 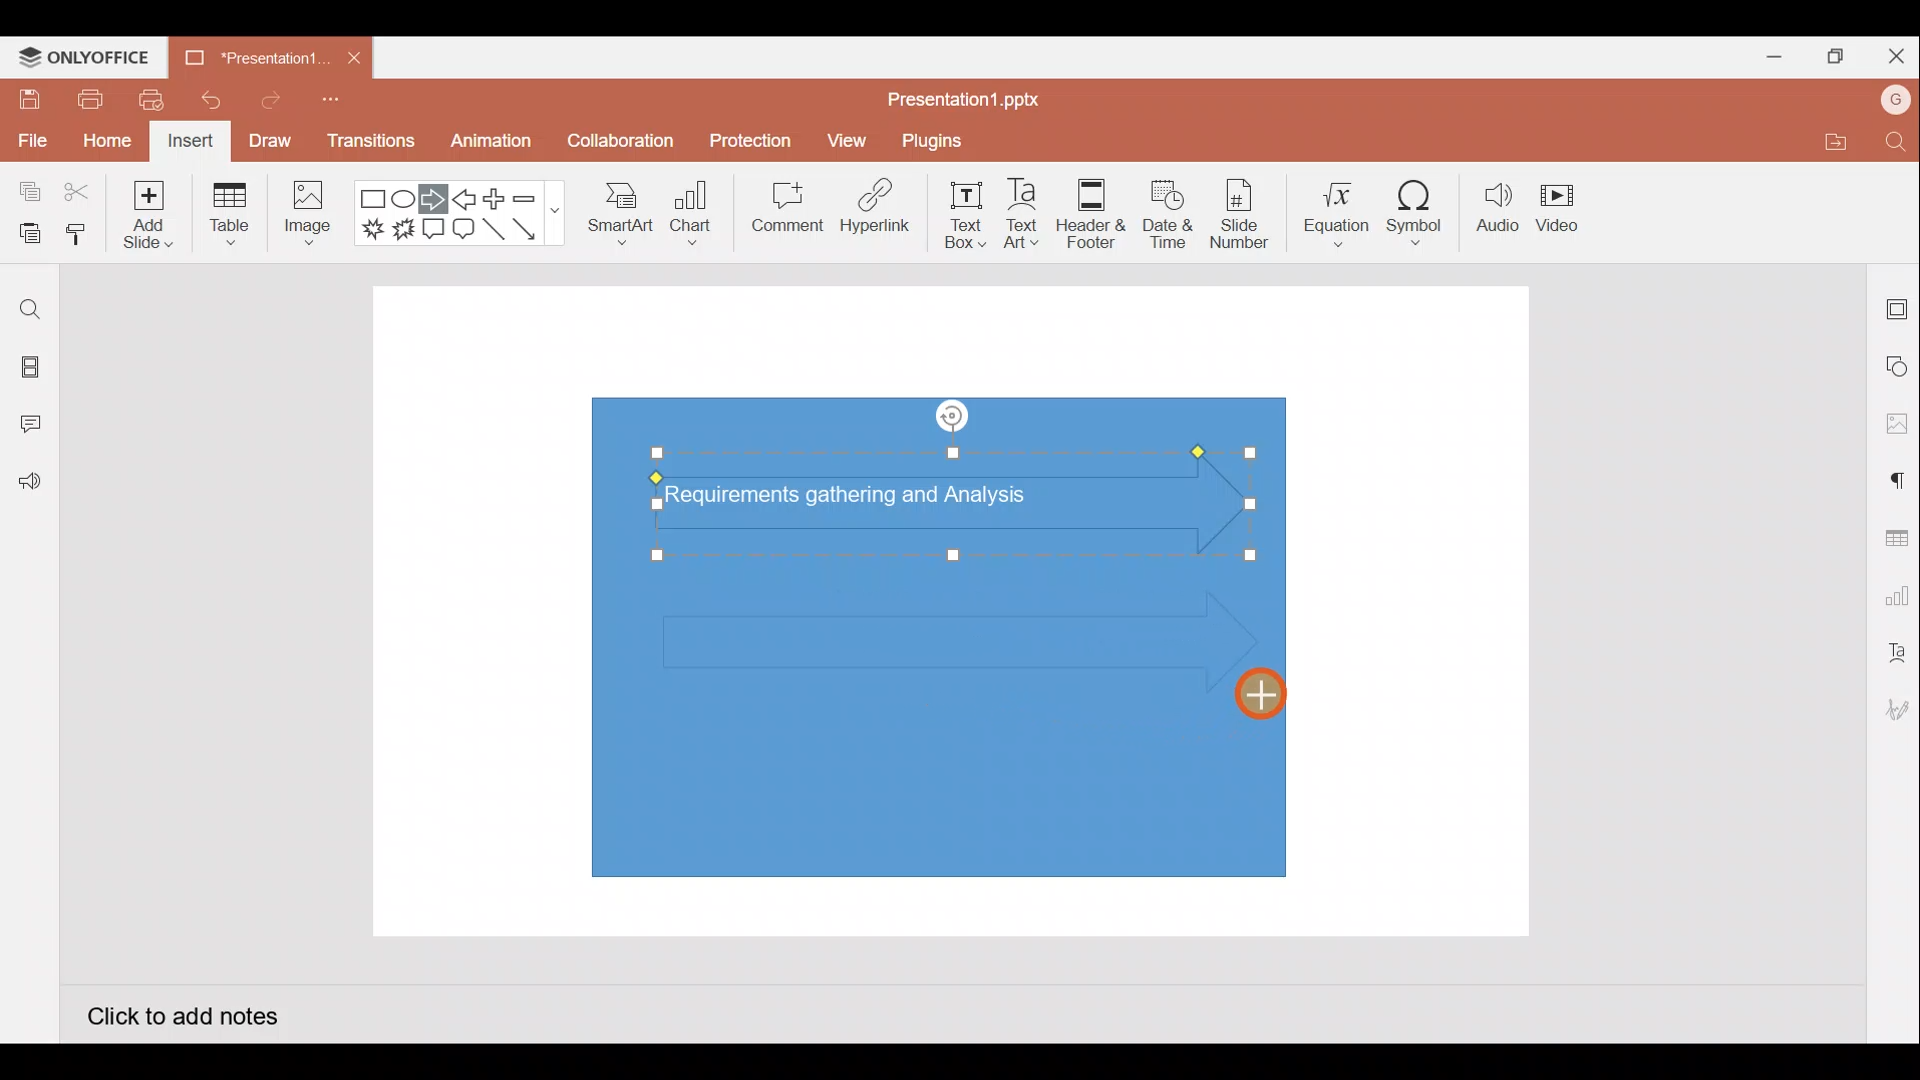 What do you see at coordinates (304, 218) in the screenshot?
I see `Image` at bounding box center [304, 218].